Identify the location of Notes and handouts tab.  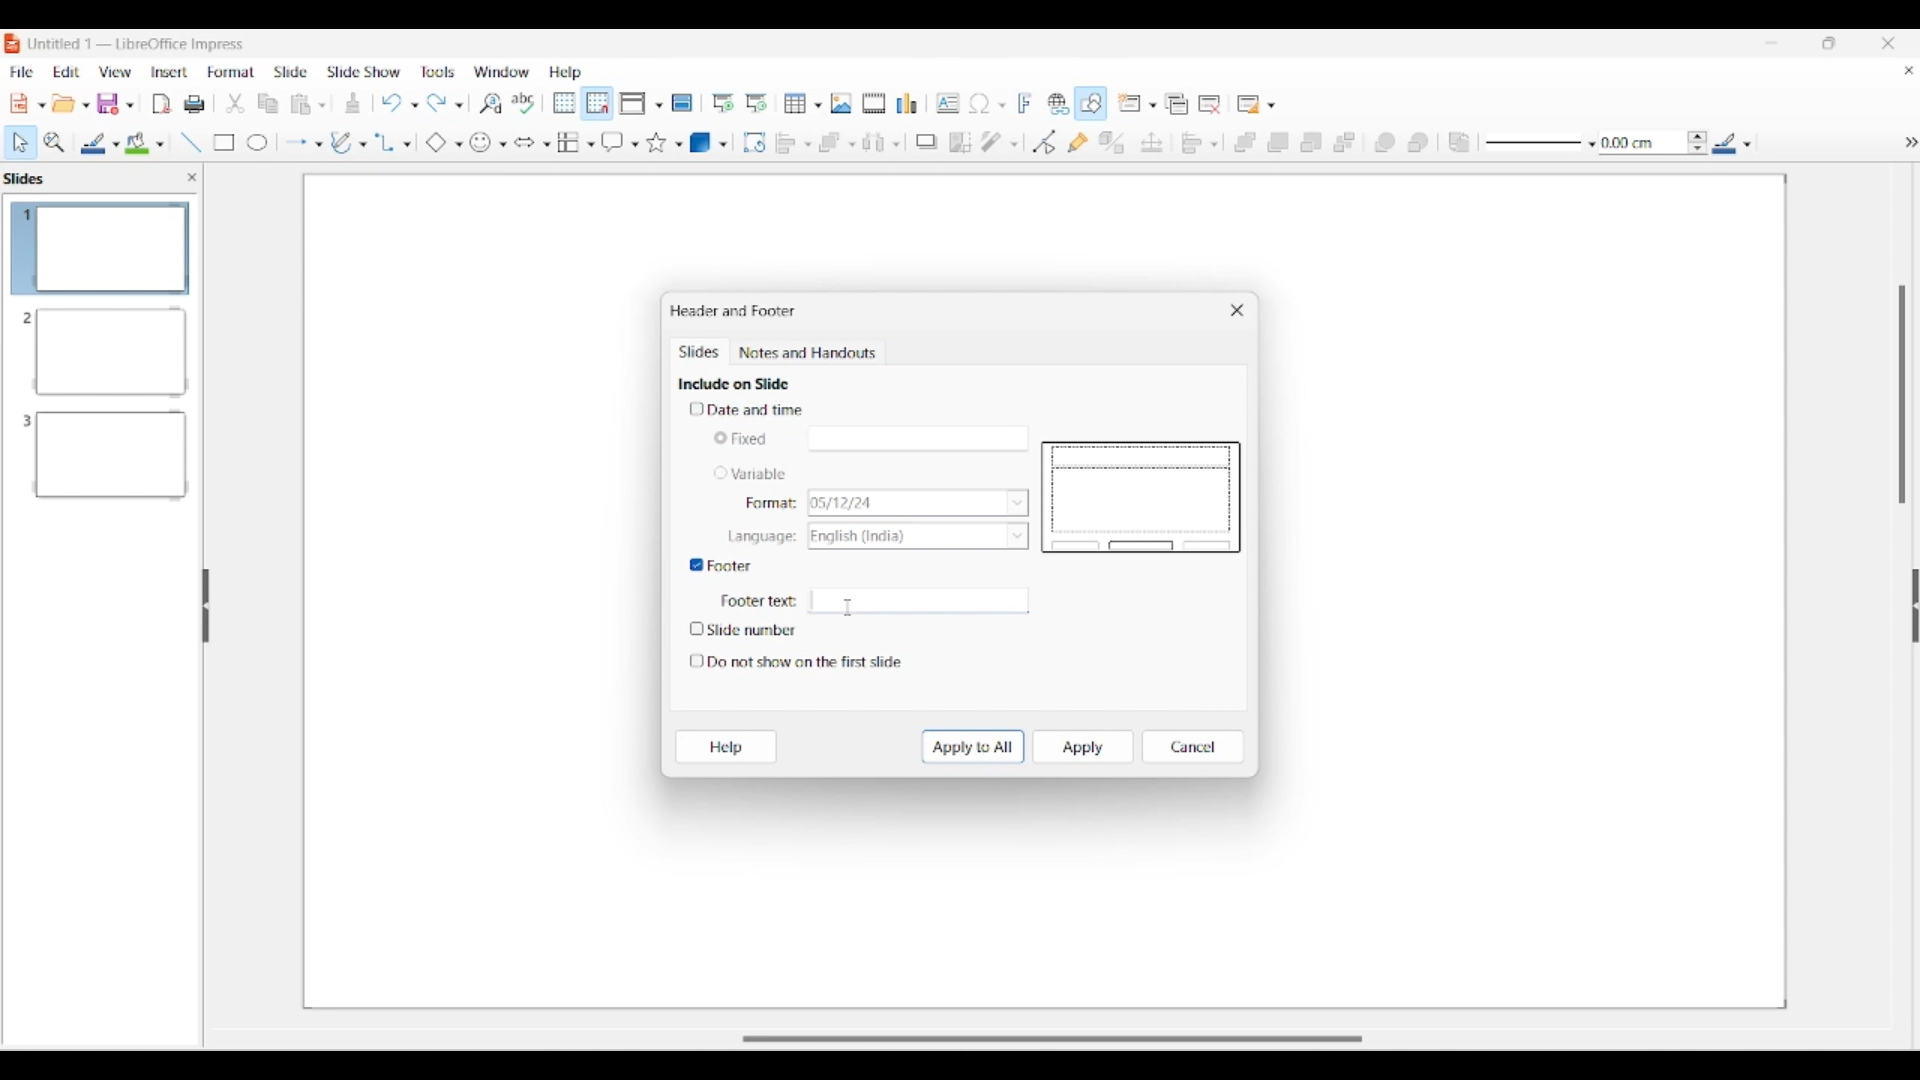
(810, 353).